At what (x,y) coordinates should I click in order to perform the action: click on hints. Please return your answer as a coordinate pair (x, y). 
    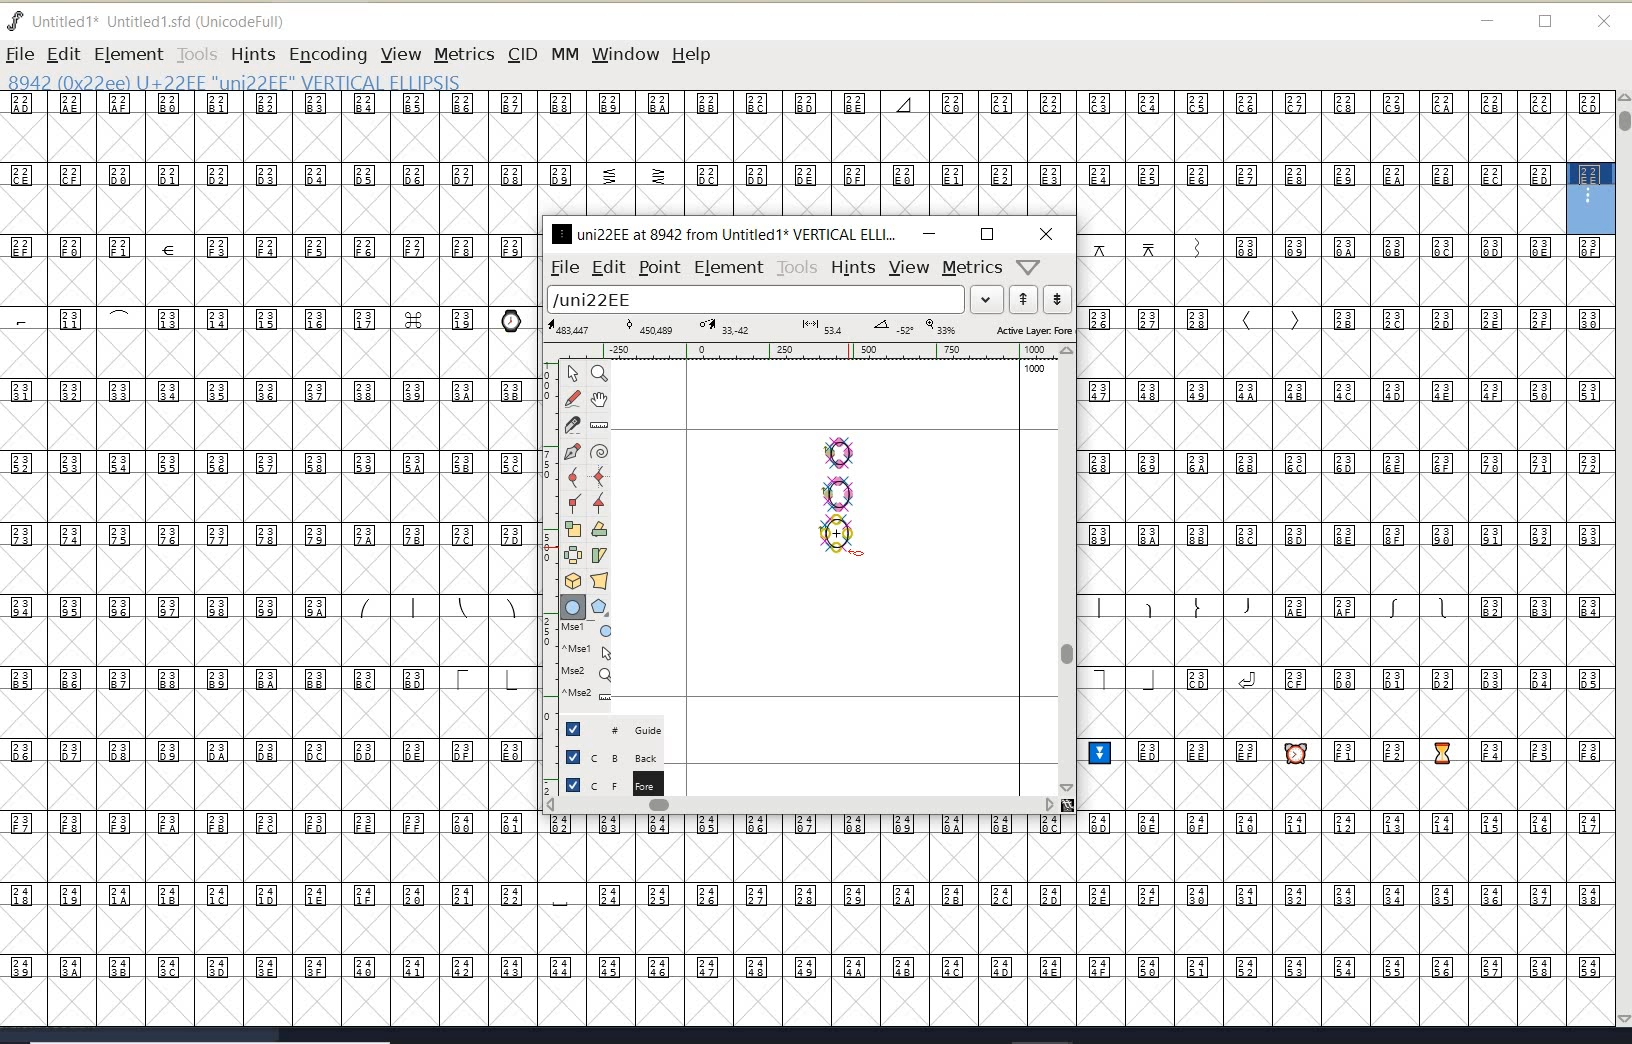
    Looking at the image, I should click on (852, 268).